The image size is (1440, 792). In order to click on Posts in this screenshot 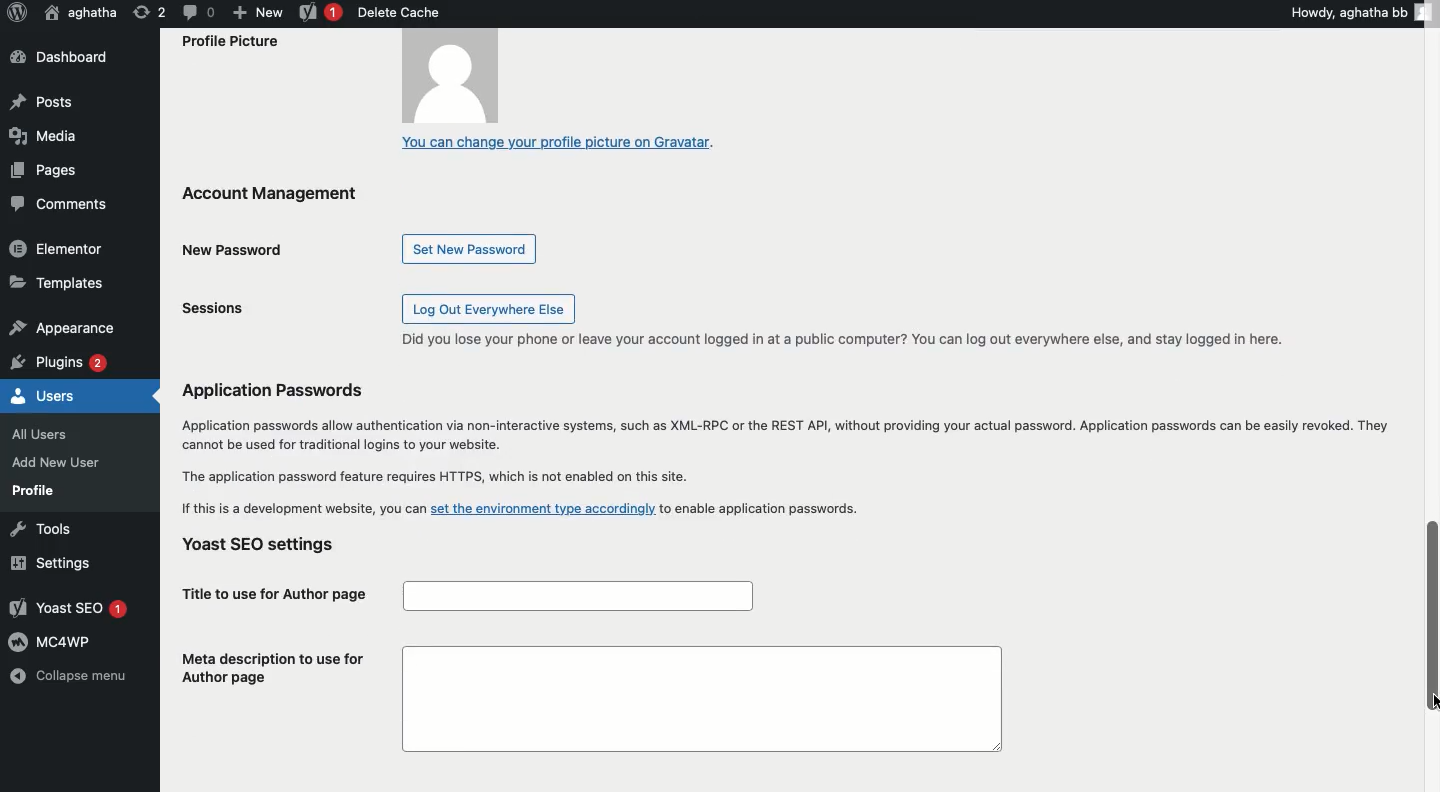, I will do `click(43, 104)`.